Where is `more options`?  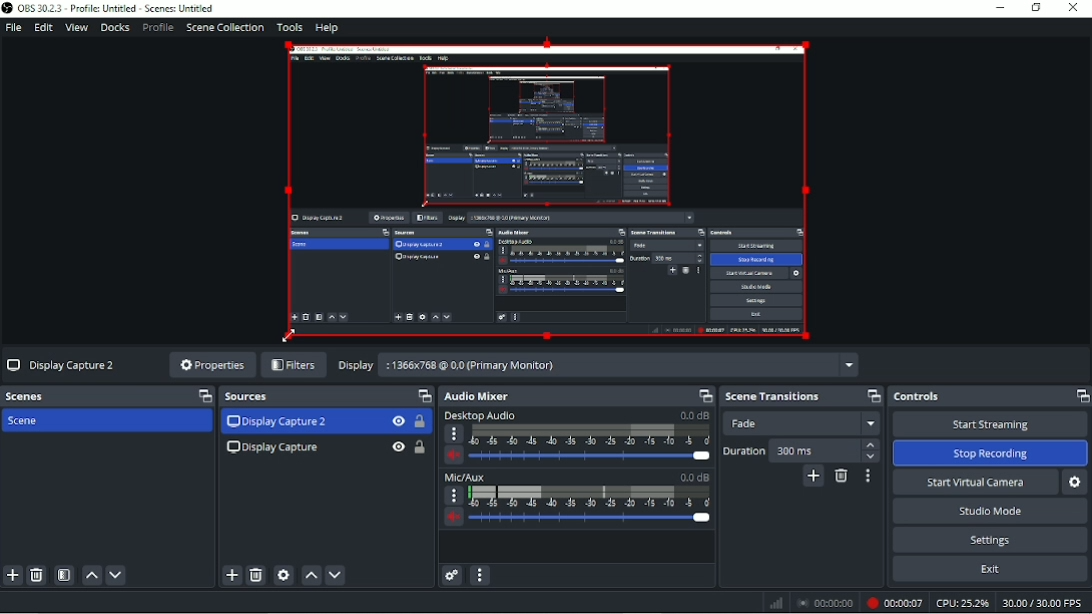
more options is located at coordinates (453, 496).